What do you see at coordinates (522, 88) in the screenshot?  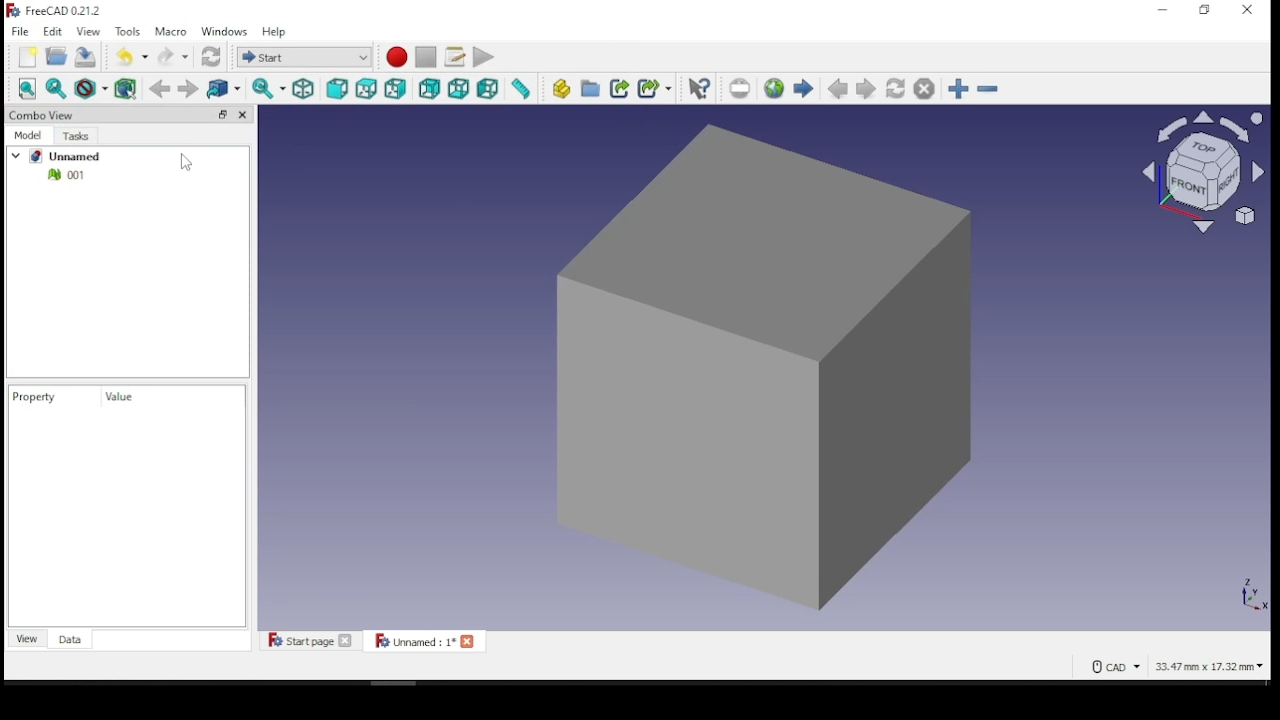 I see `measure distance` at bounding box center [522, 88].